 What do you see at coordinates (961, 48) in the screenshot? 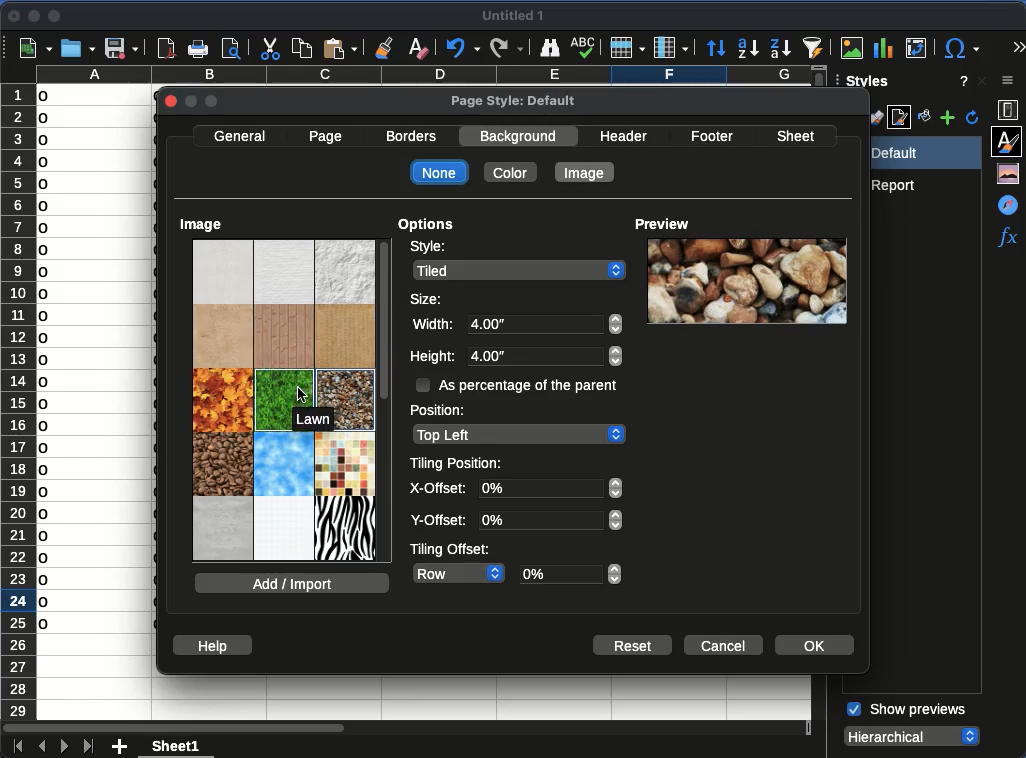
I see `special character` at bounding box center [961, 48].